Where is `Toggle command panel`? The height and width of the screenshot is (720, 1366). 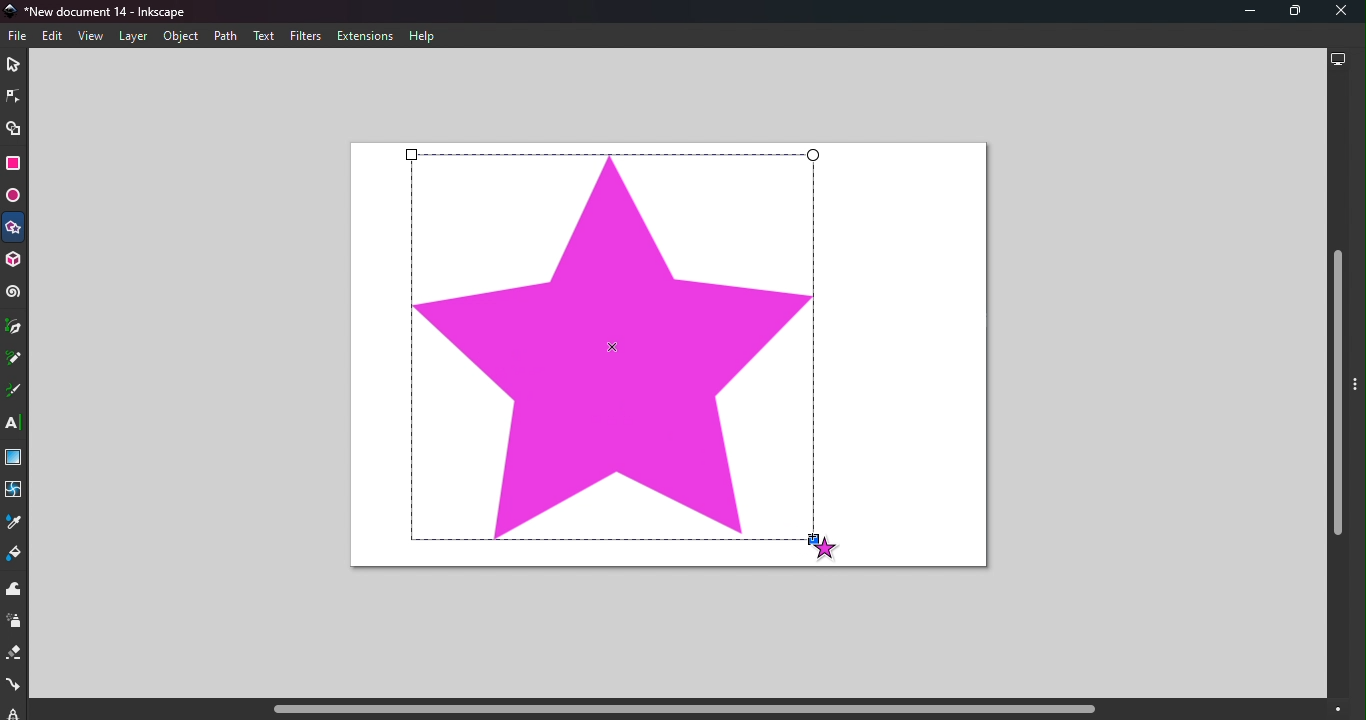 Toggle command panel is located at coordinates (1358, 395).